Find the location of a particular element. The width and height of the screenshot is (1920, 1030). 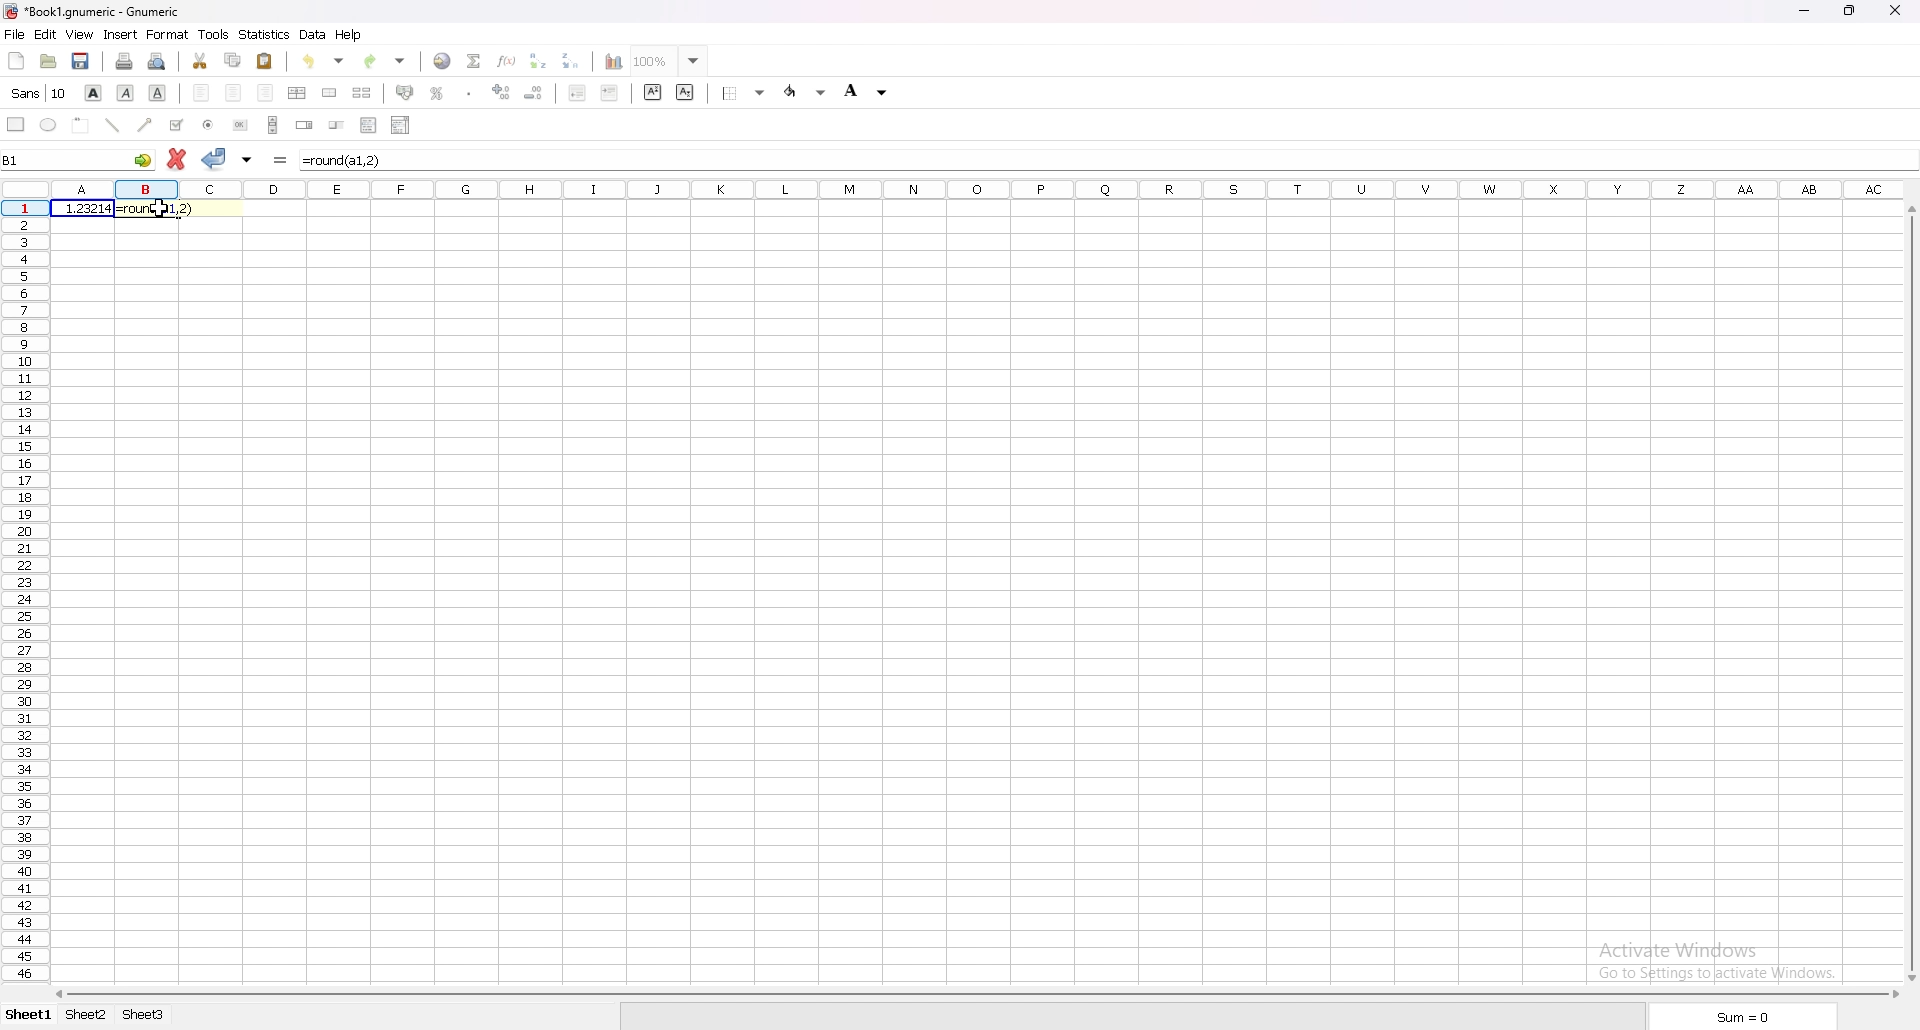

subscript is located at coordinates (685, 92).